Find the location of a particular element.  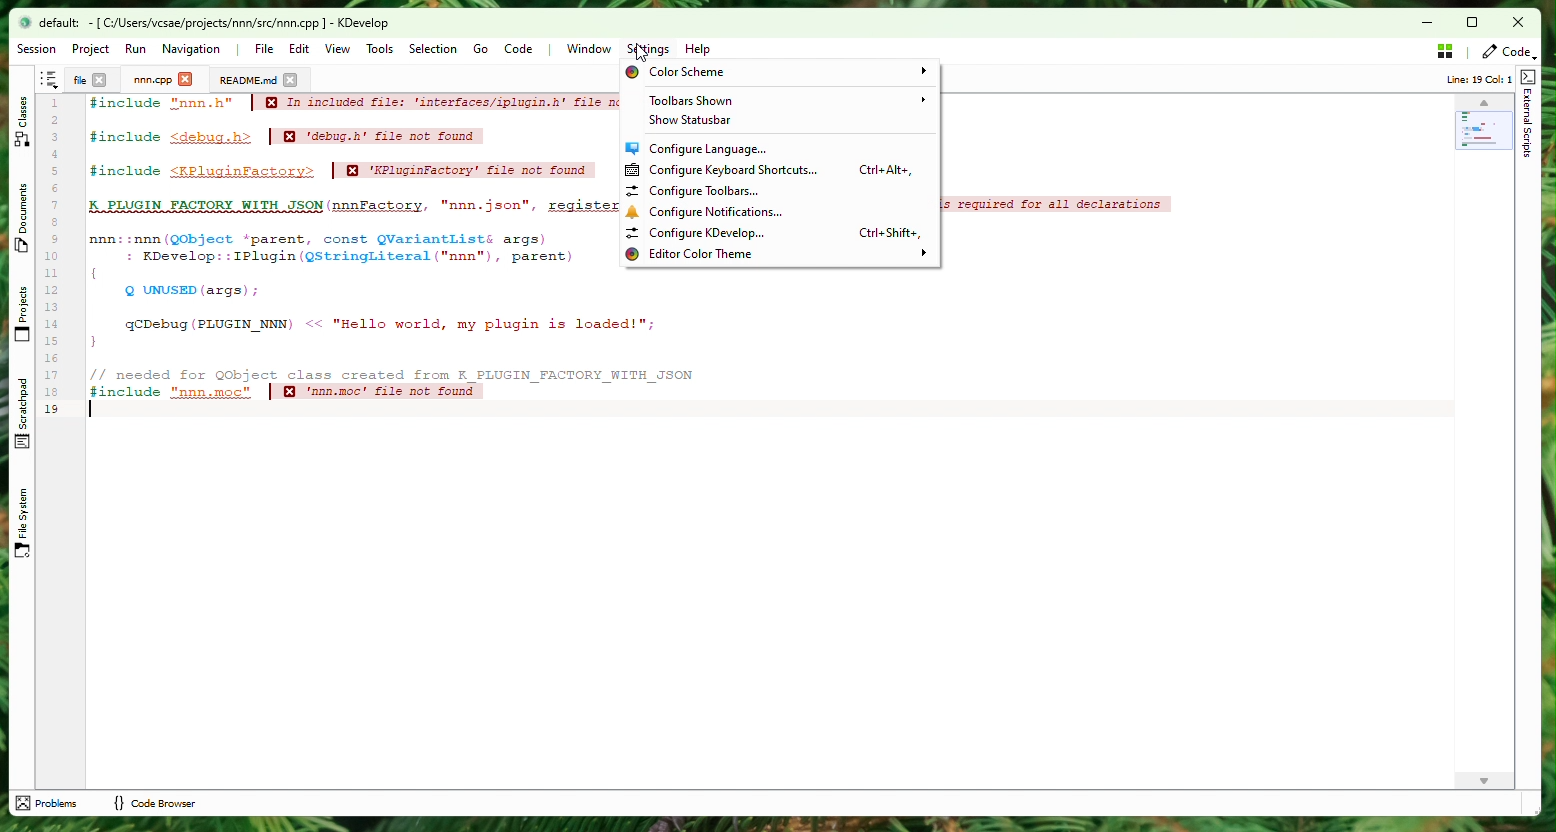

9 is located at coordinates (54, 239).